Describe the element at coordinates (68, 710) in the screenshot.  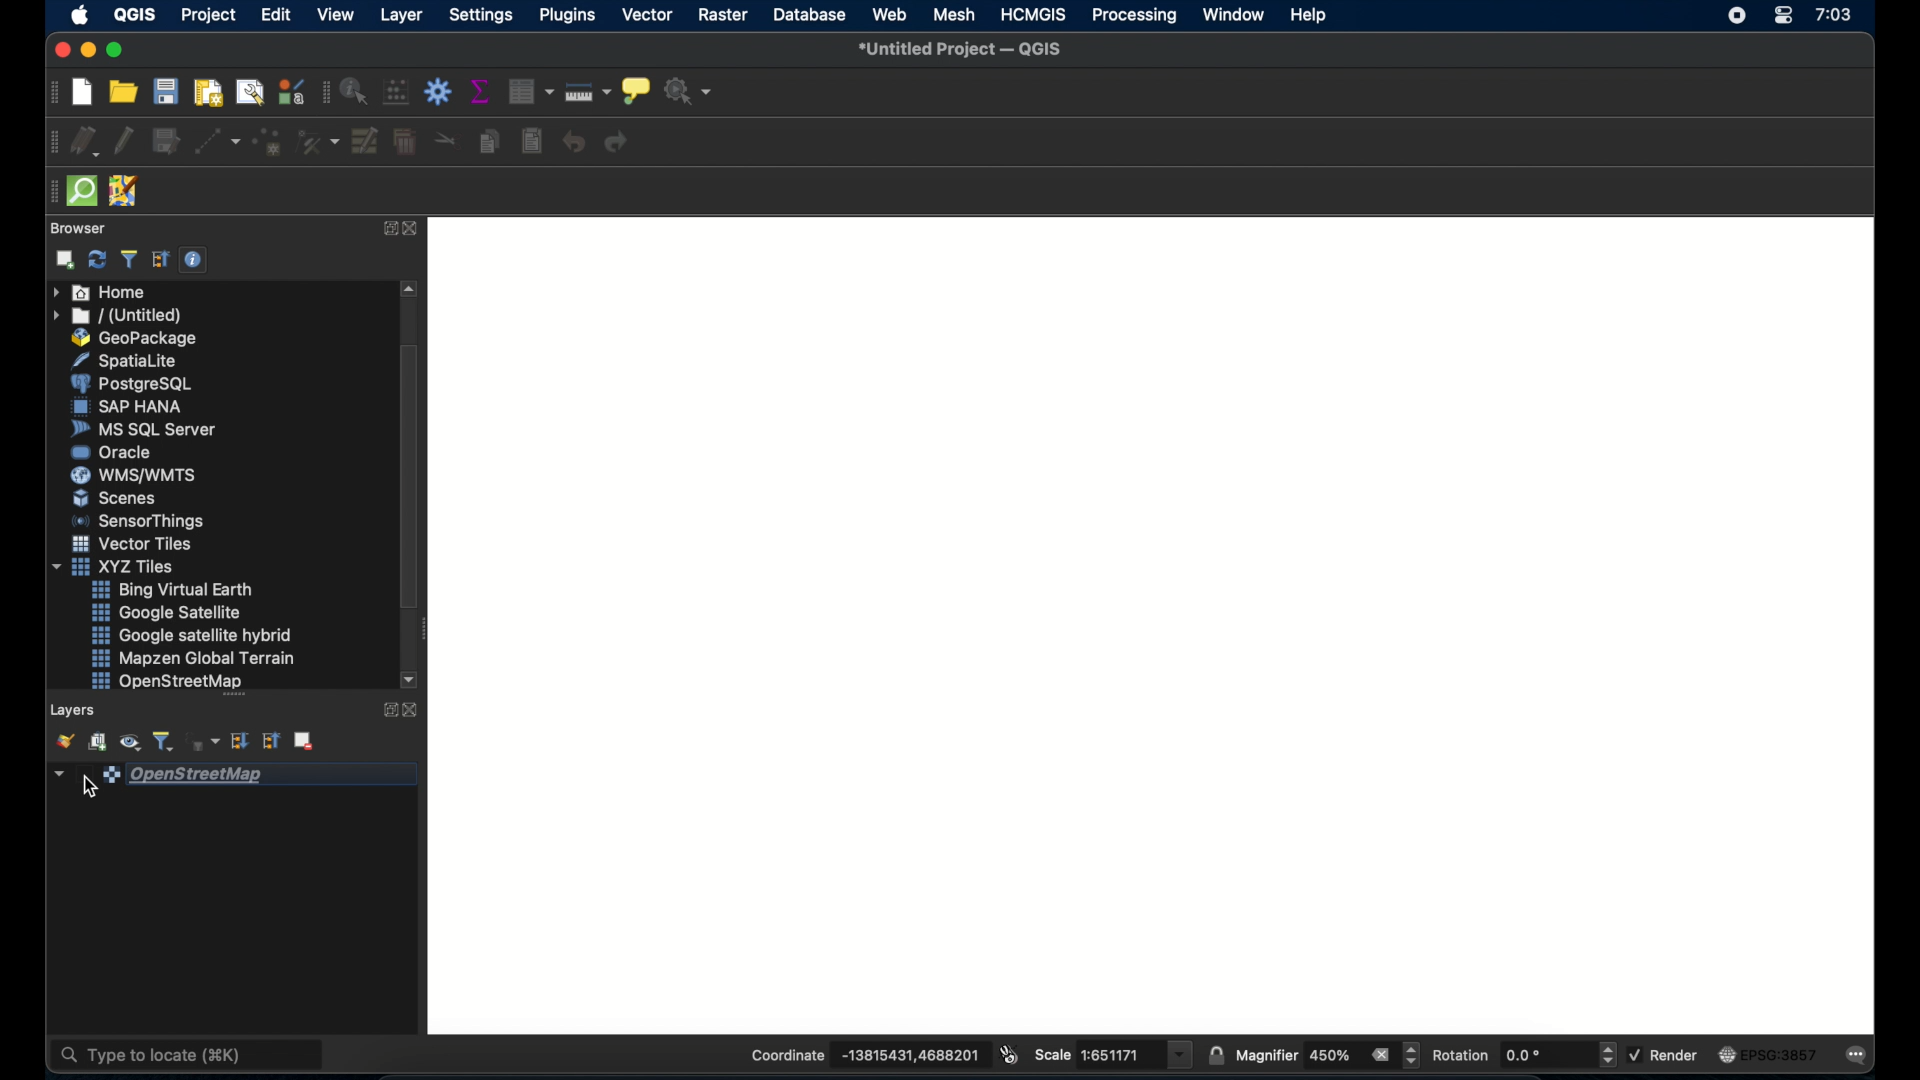
I see `layers` at that location.